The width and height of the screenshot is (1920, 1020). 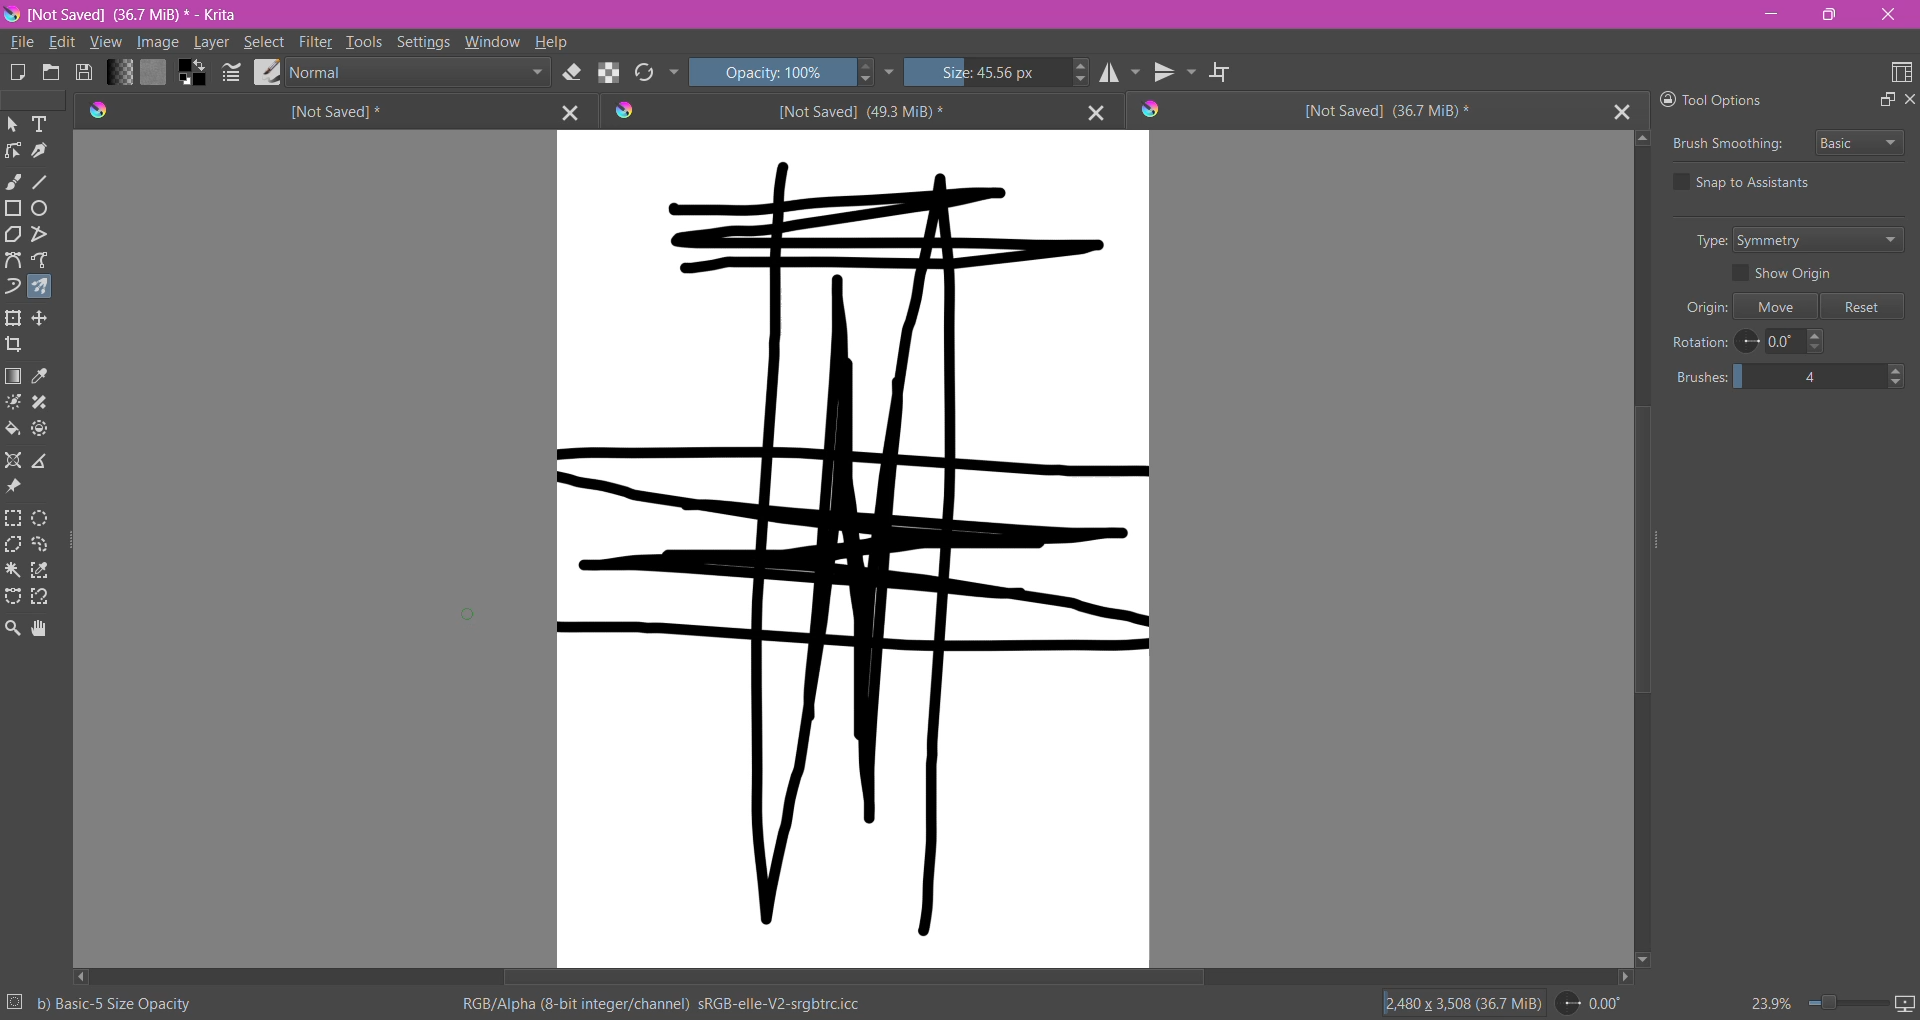 I want to click on File, so click(x=20, y=43).